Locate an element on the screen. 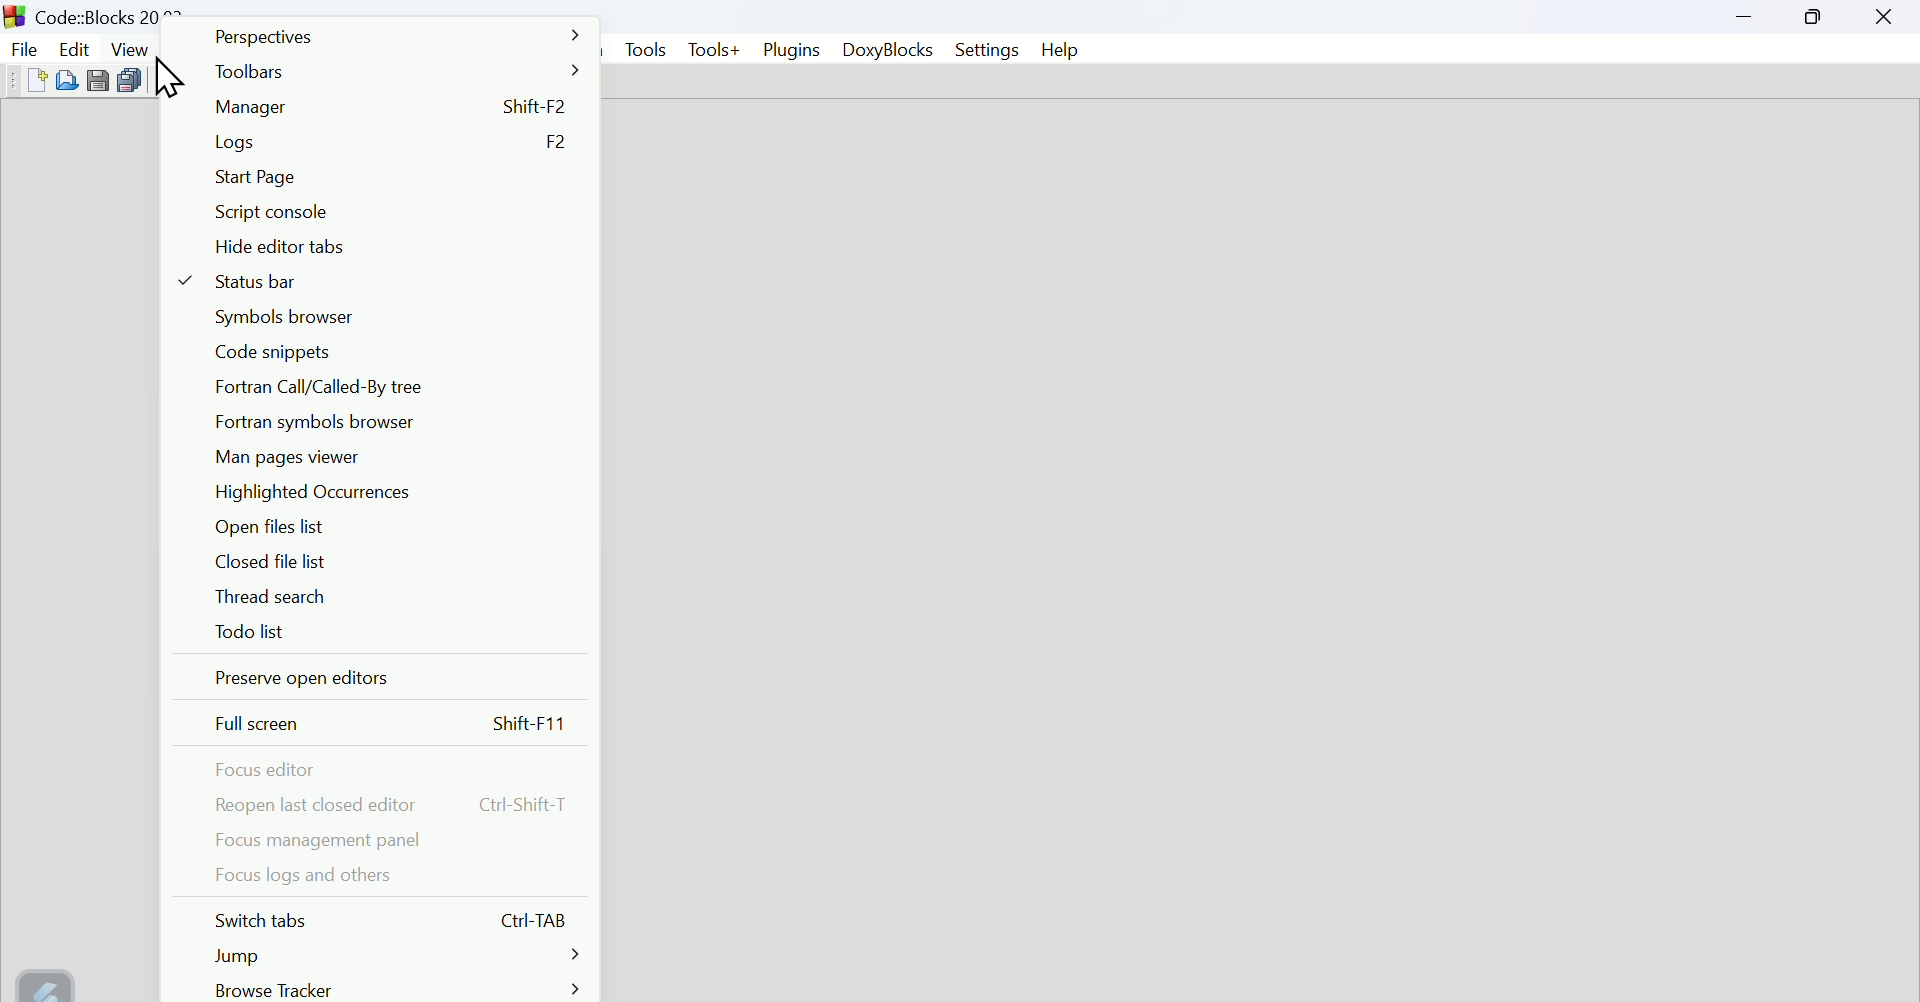 This screenshot has height=1002, width=1920. Switch tab is located at coordinates (401, 920).